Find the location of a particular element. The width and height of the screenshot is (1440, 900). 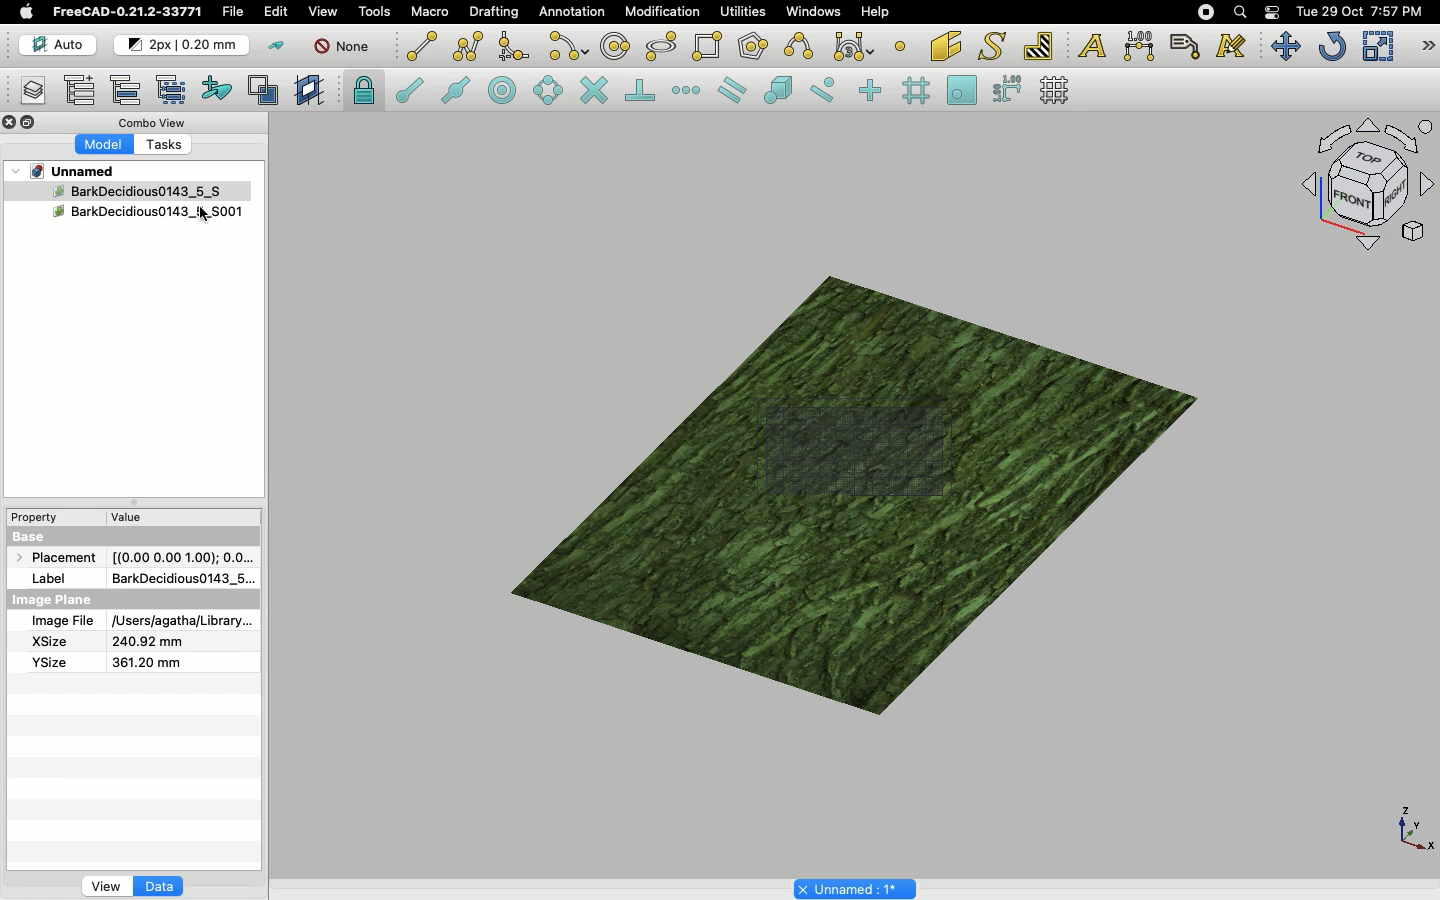

Add to construction group is located at coordinates (218, 87).